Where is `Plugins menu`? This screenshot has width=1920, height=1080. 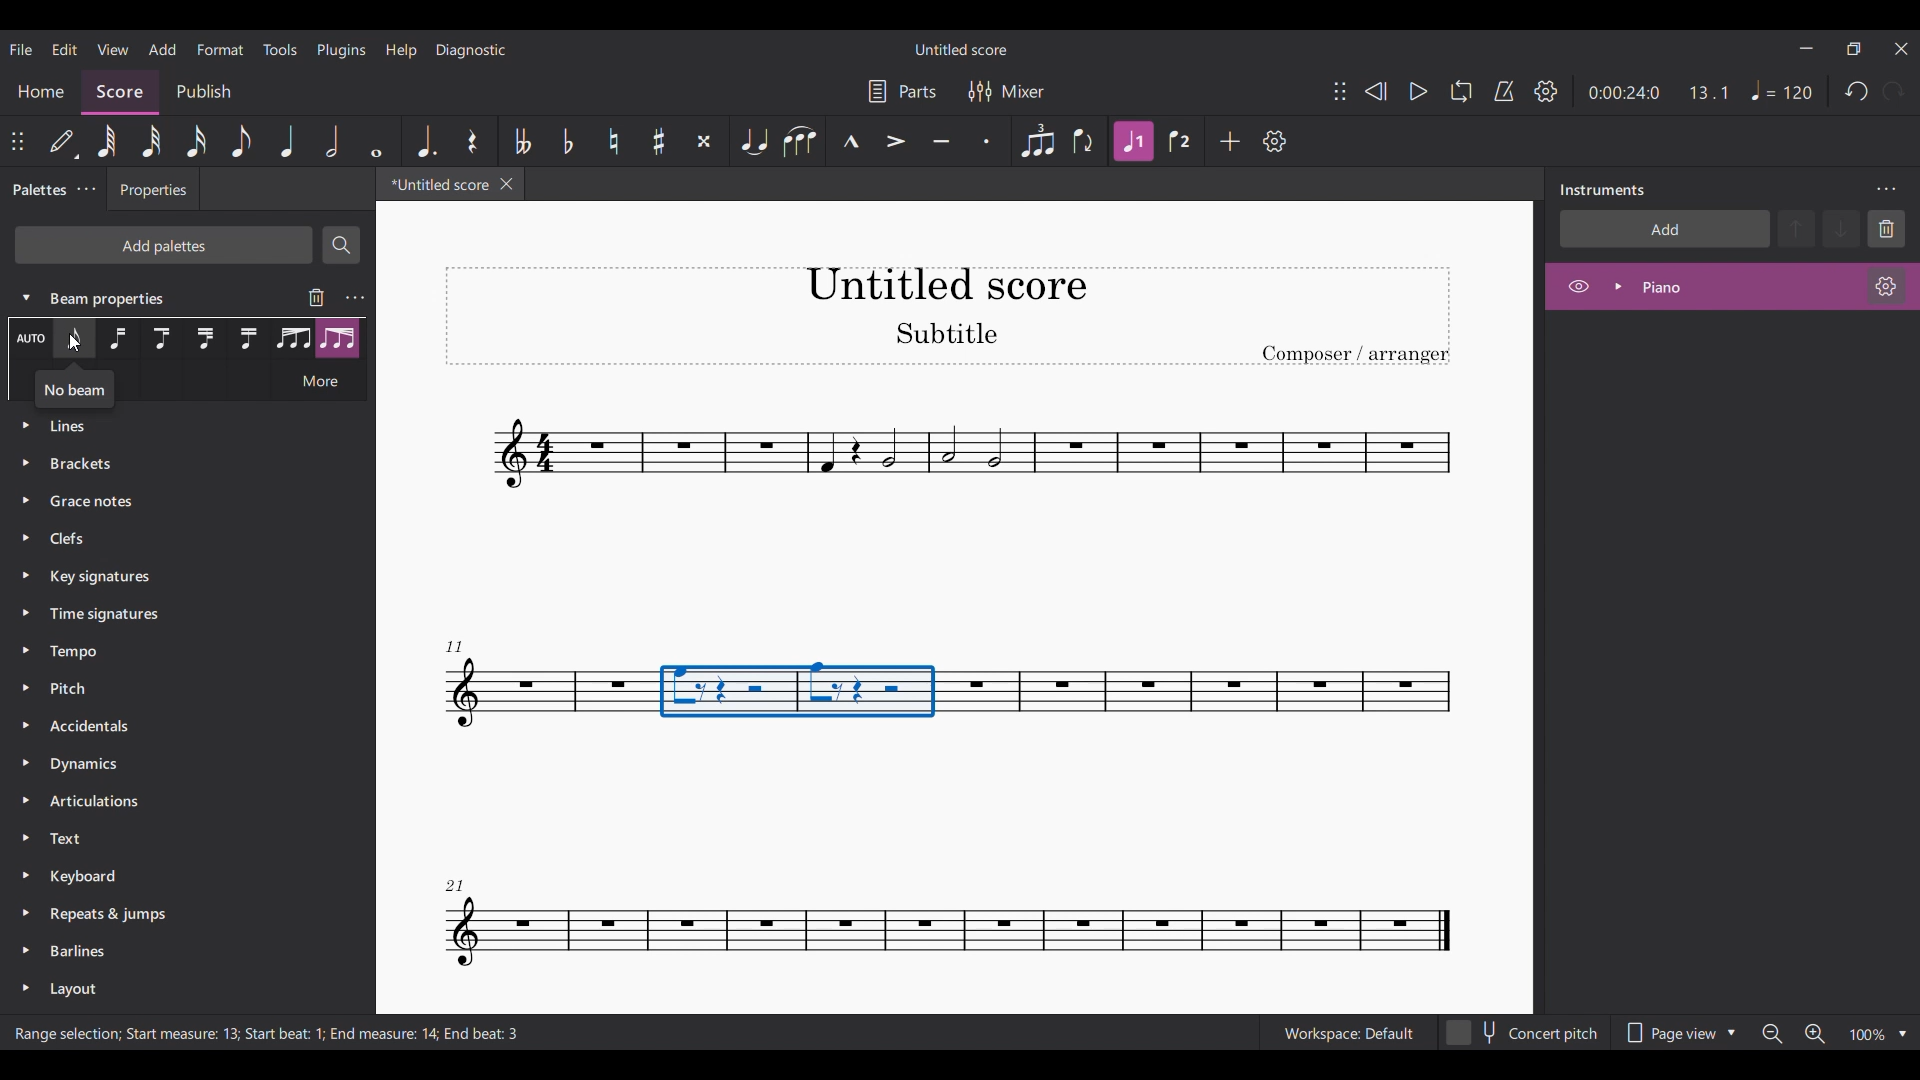
Plugins menu is located at coordinates (341, 51).